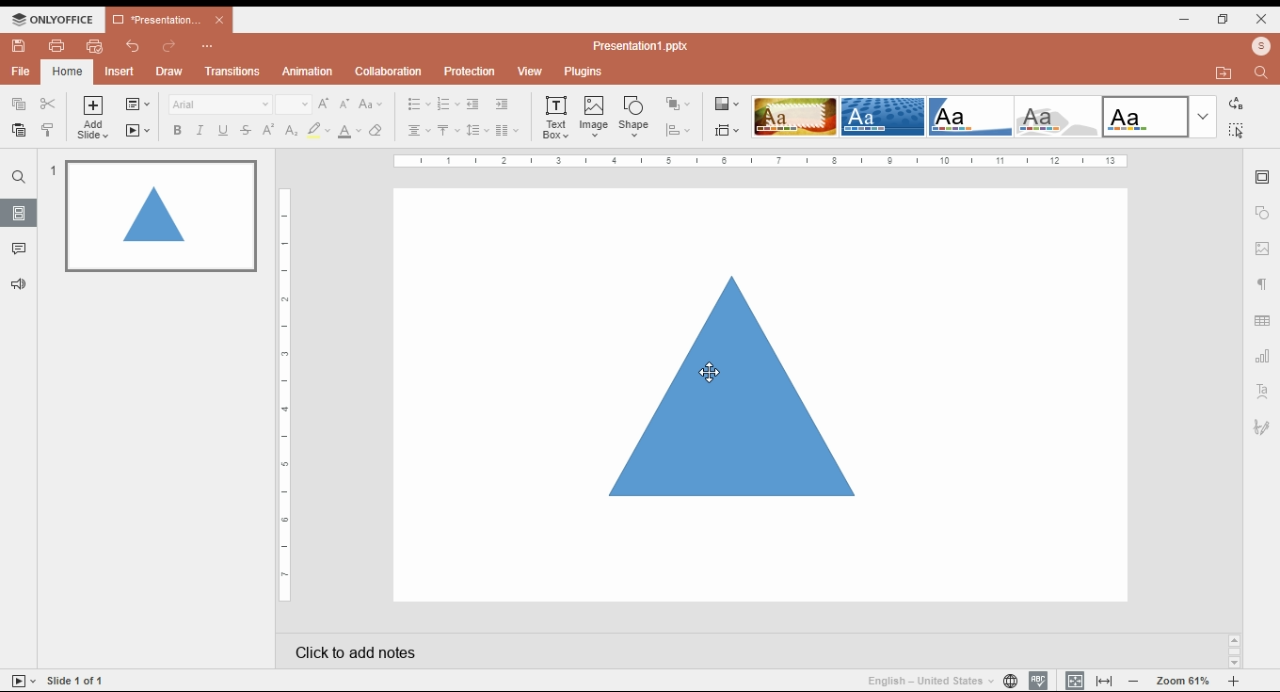 The height and width of the screenshot is (692, 1280). Describe the element at coordinates (1012, 681) in the screenshot. I see `set project language` at that location.